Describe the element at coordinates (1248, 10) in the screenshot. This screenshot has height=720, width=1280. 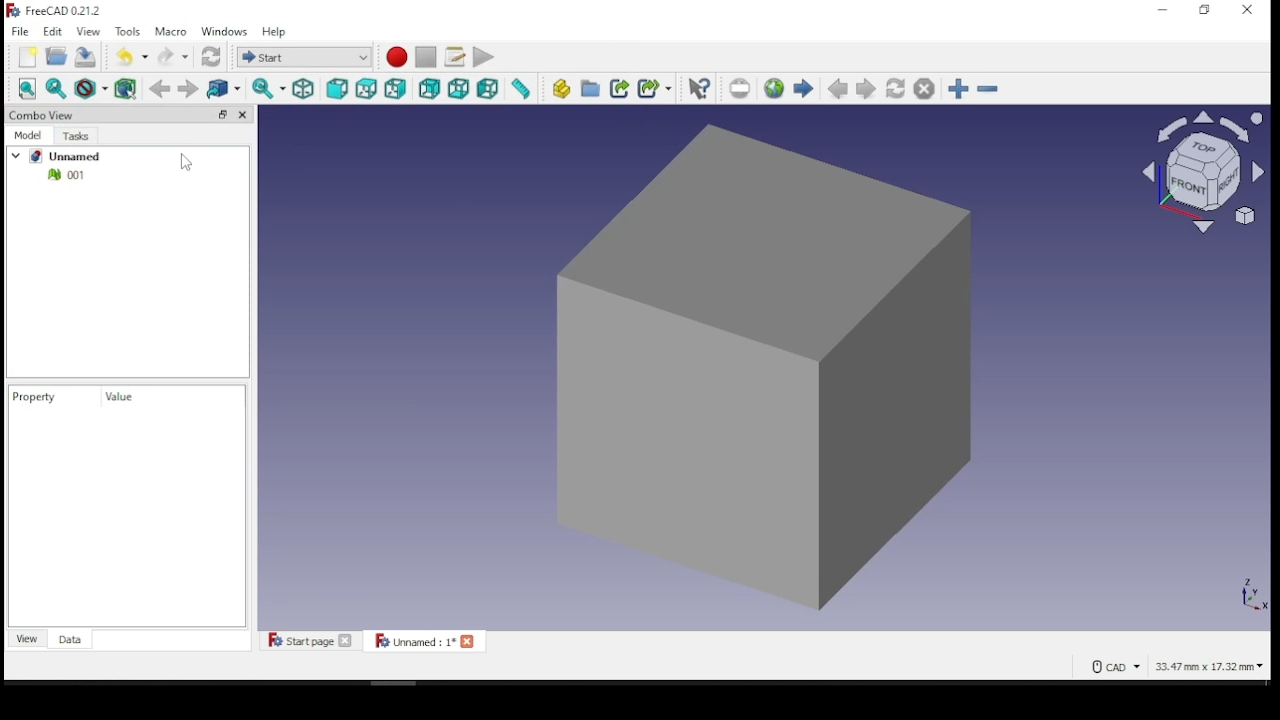
I see `close` at that location.